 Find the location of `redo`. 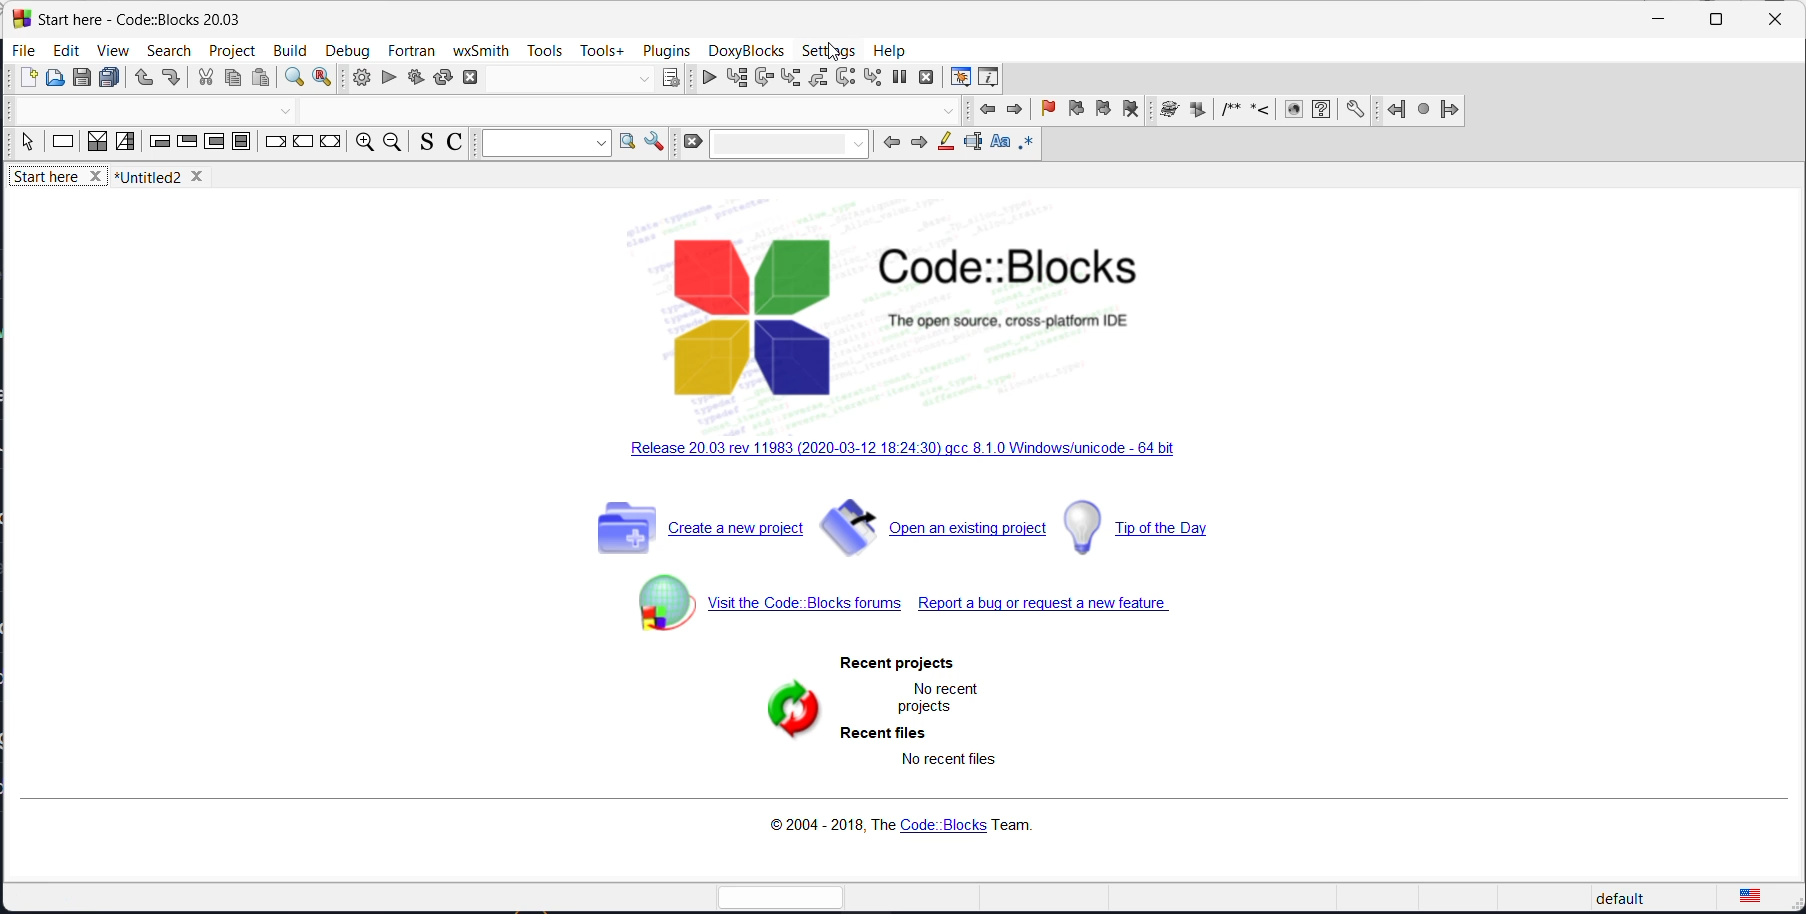

redo is located at coordinates (171, 80).